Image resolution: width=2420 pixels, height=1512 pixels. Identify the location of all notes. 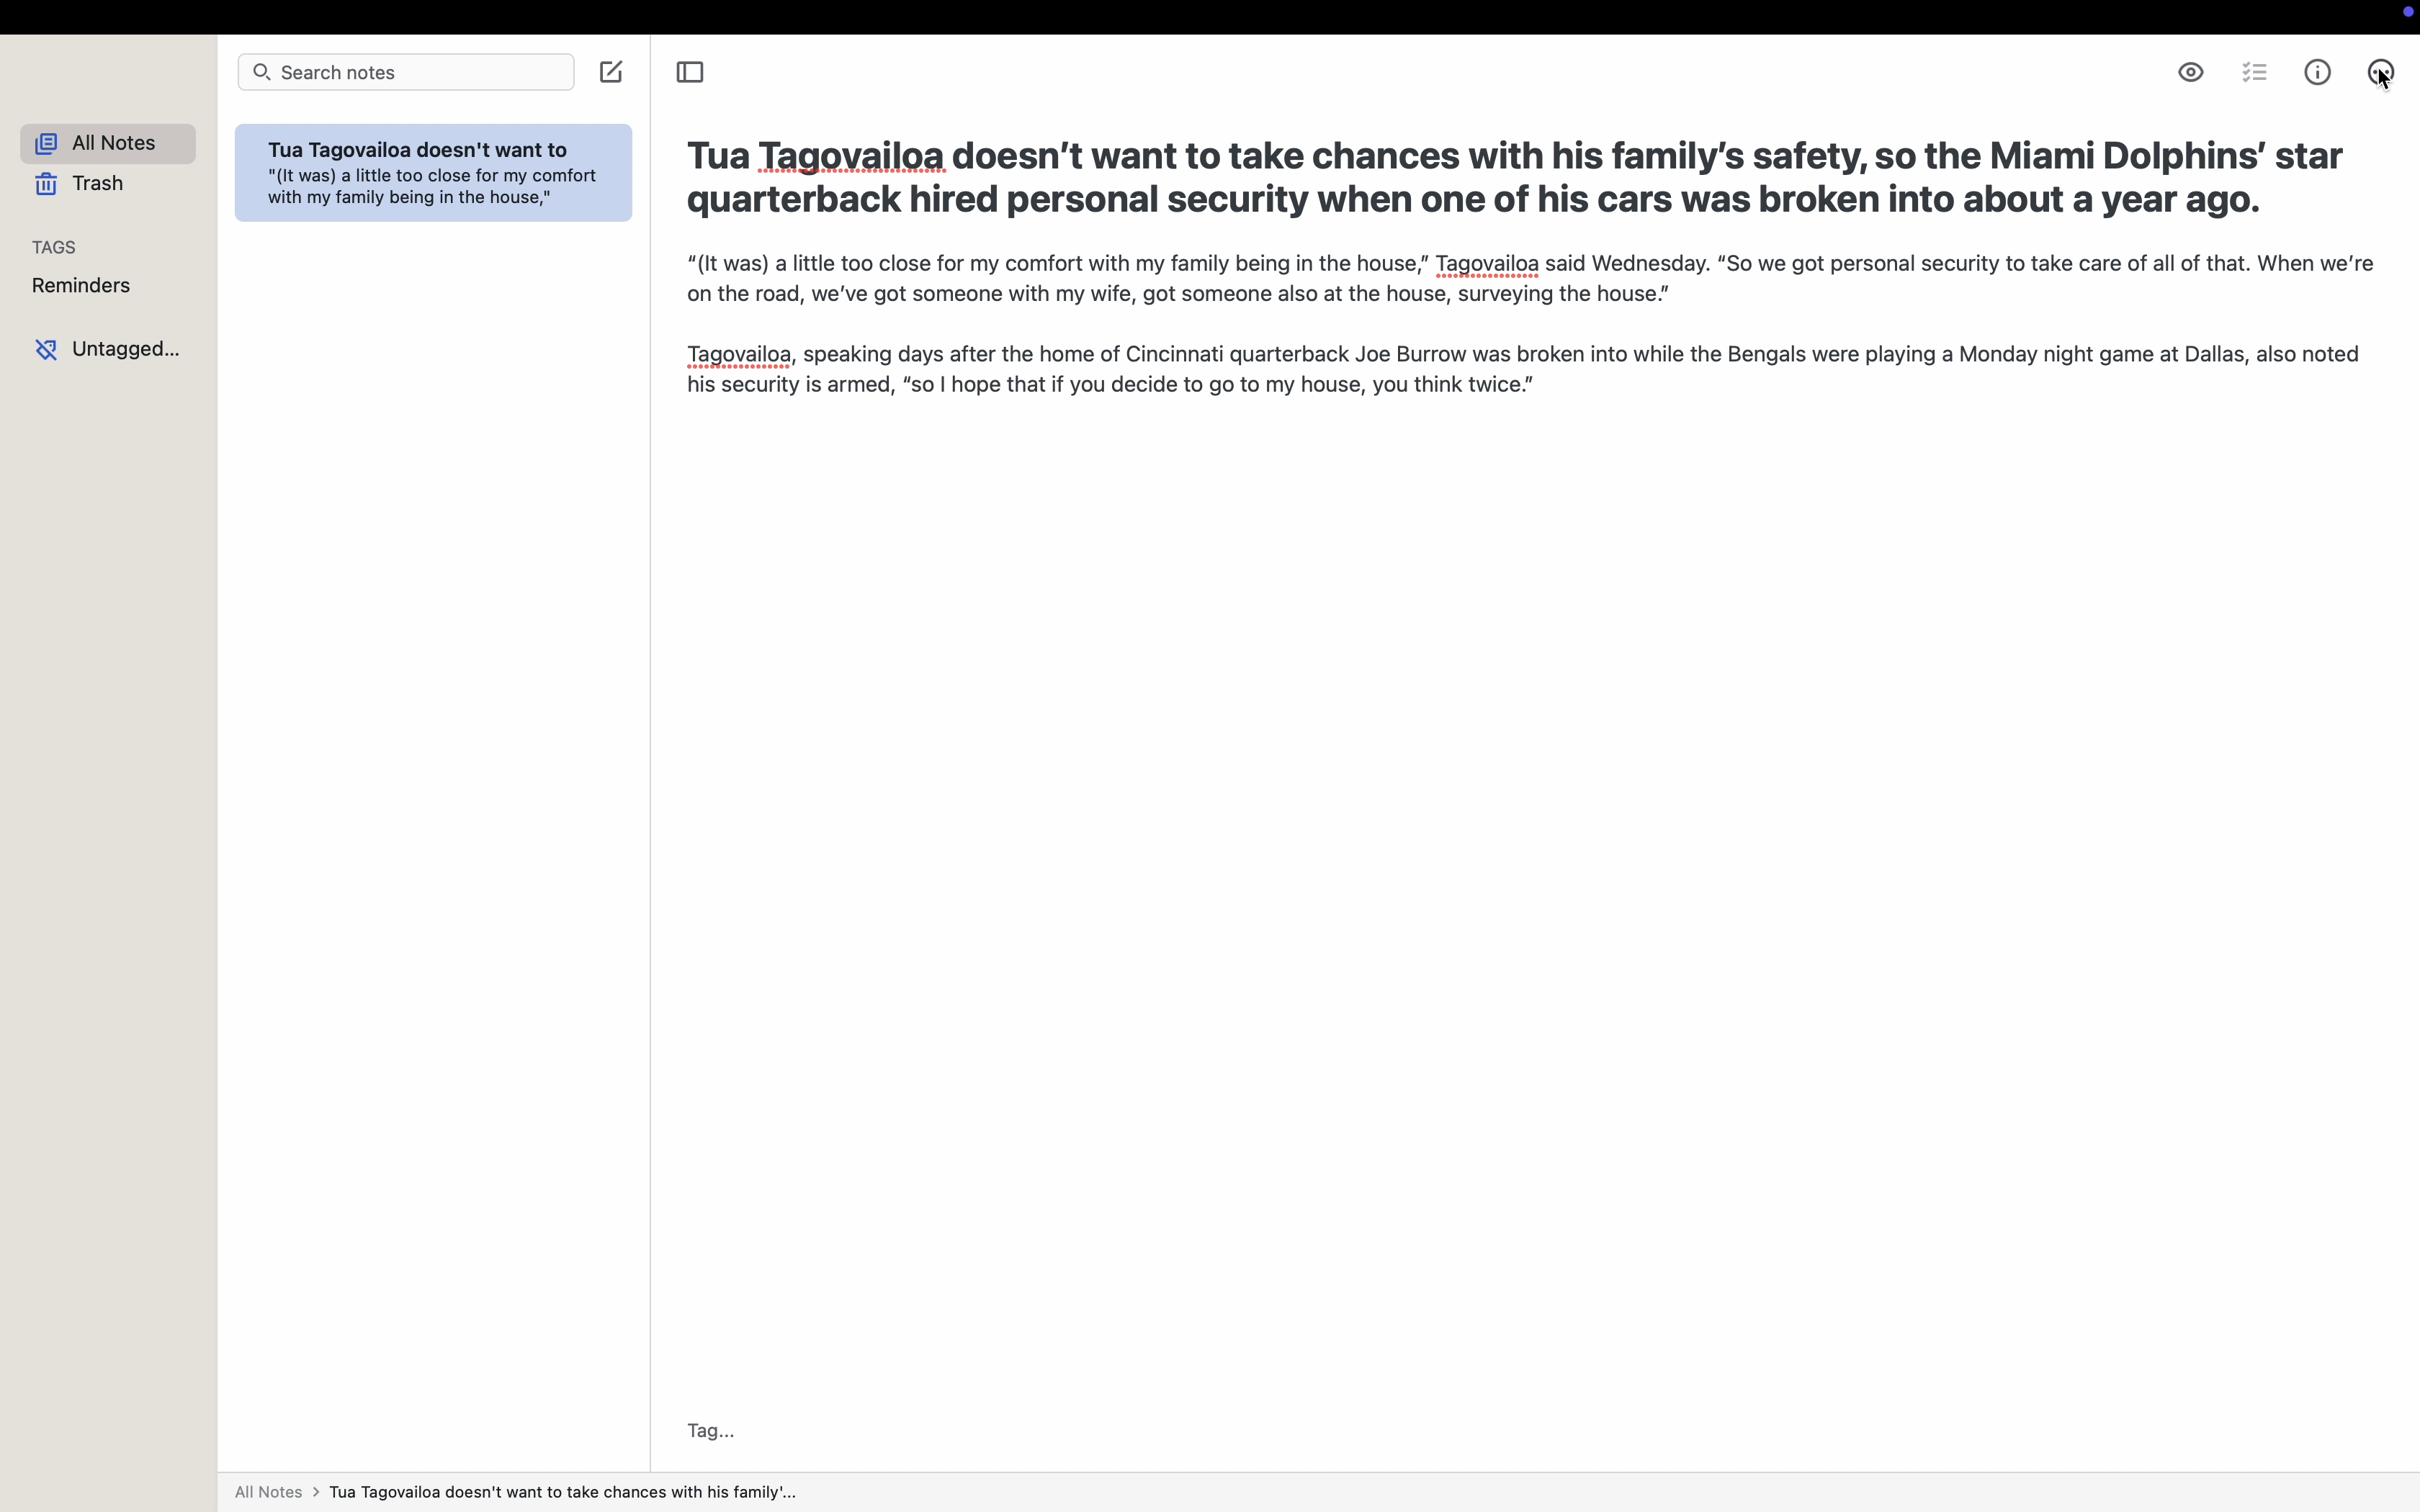
(100, 142).